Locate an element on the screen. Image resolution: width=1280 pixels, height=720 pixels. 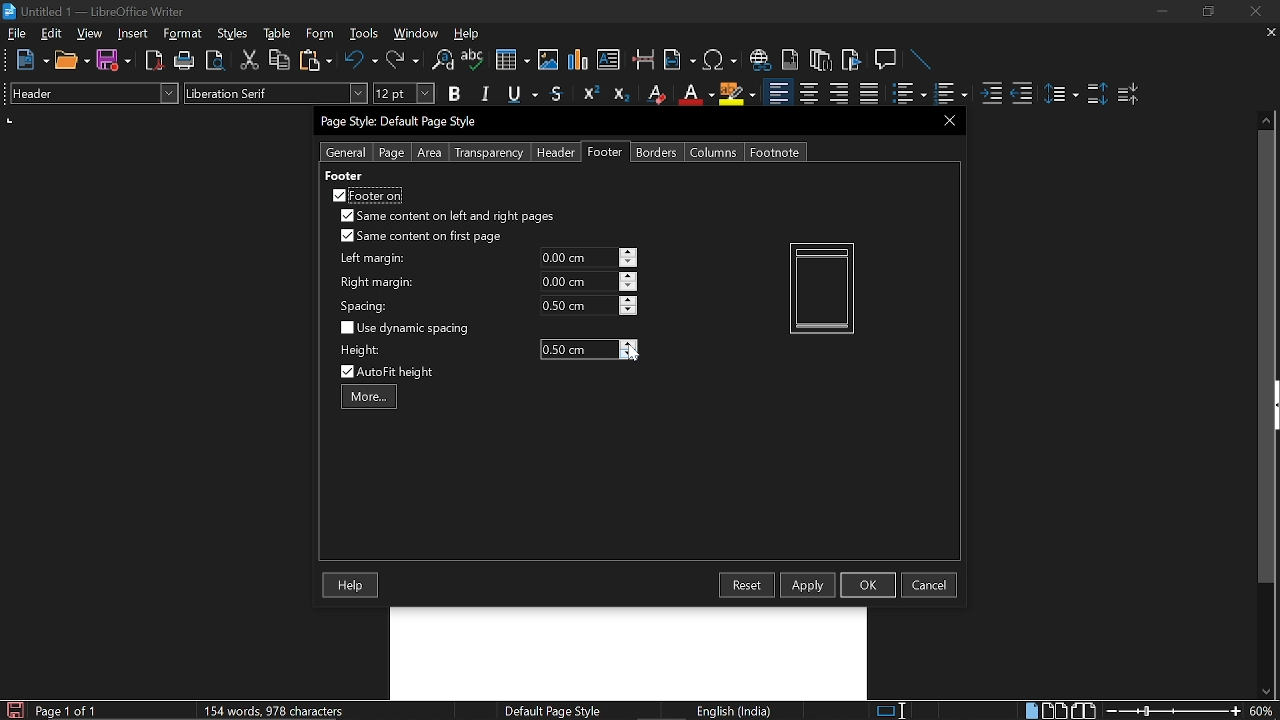
cancel is located at coordinates (929, 585).